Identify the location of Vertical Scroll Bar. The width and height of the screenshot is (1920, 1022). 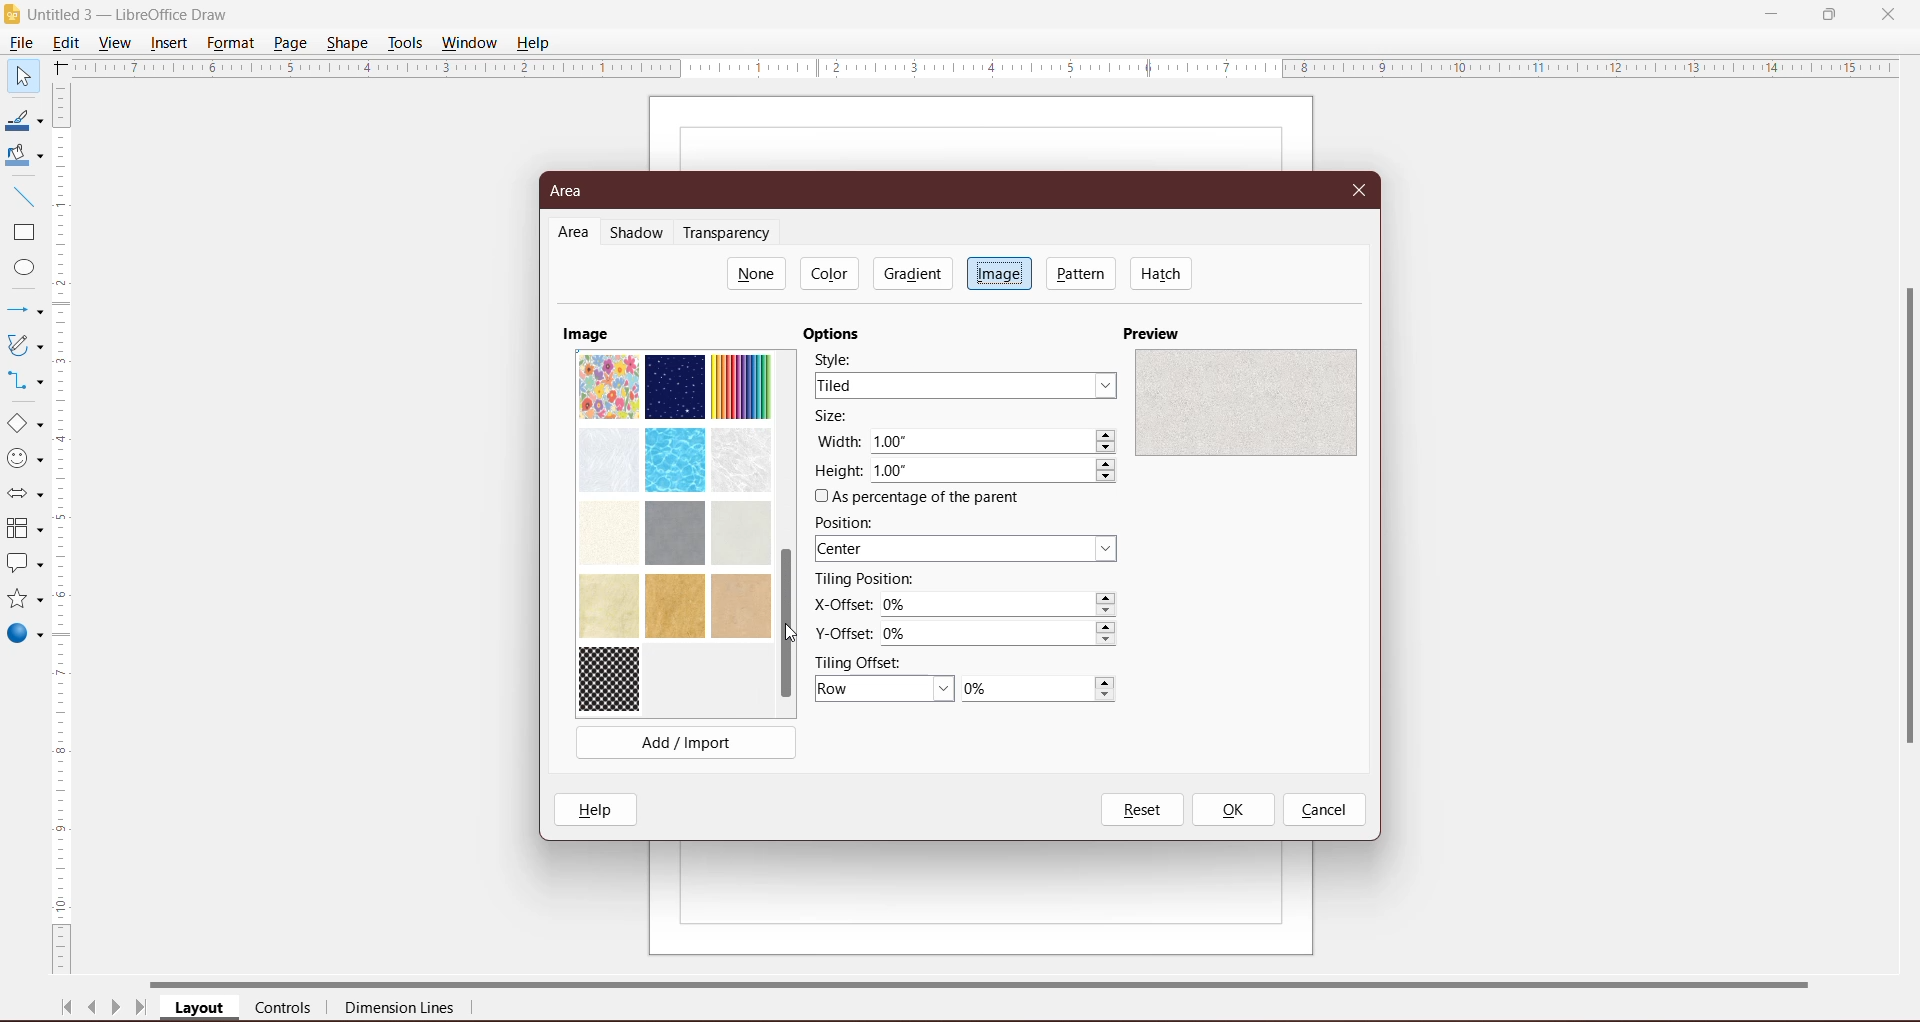
(64, 529).